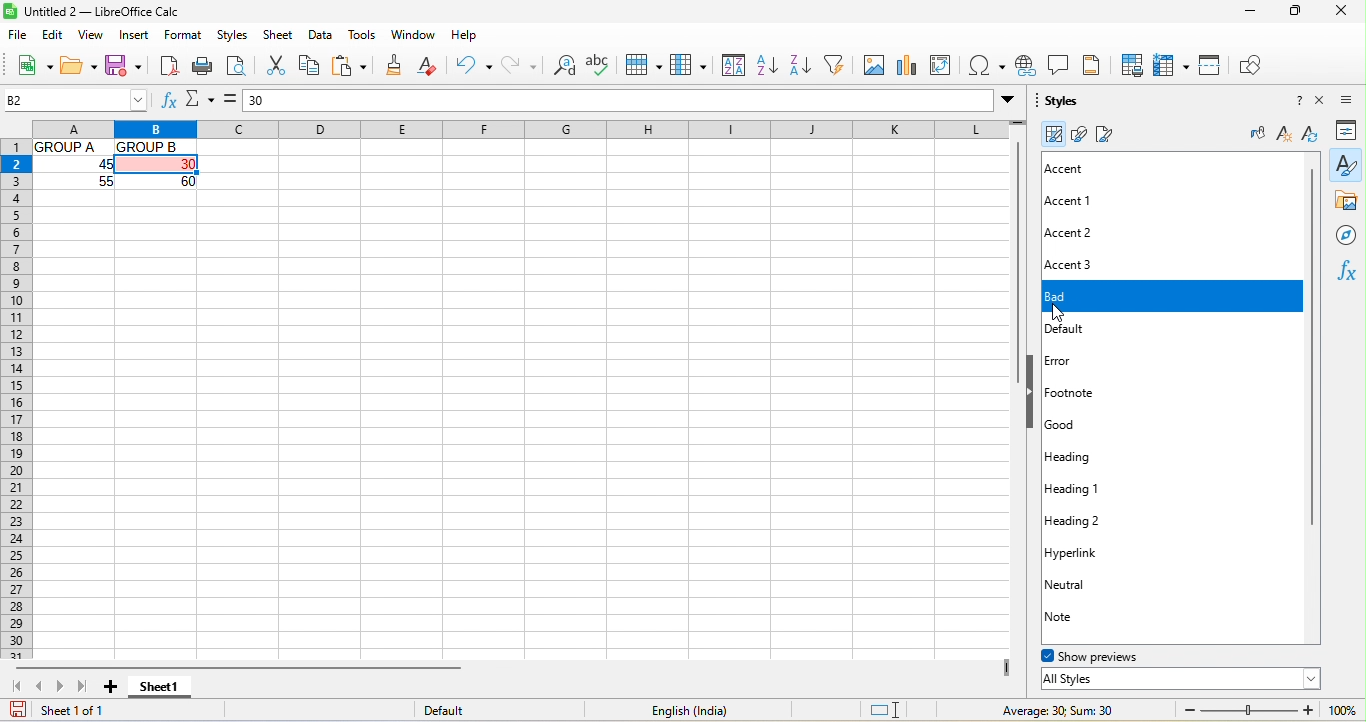 The image size is (1366, 722). What do you see at coordinates (1347, 202) in the screenshot?
I see `gallary` at bounding box center [1347, 202].